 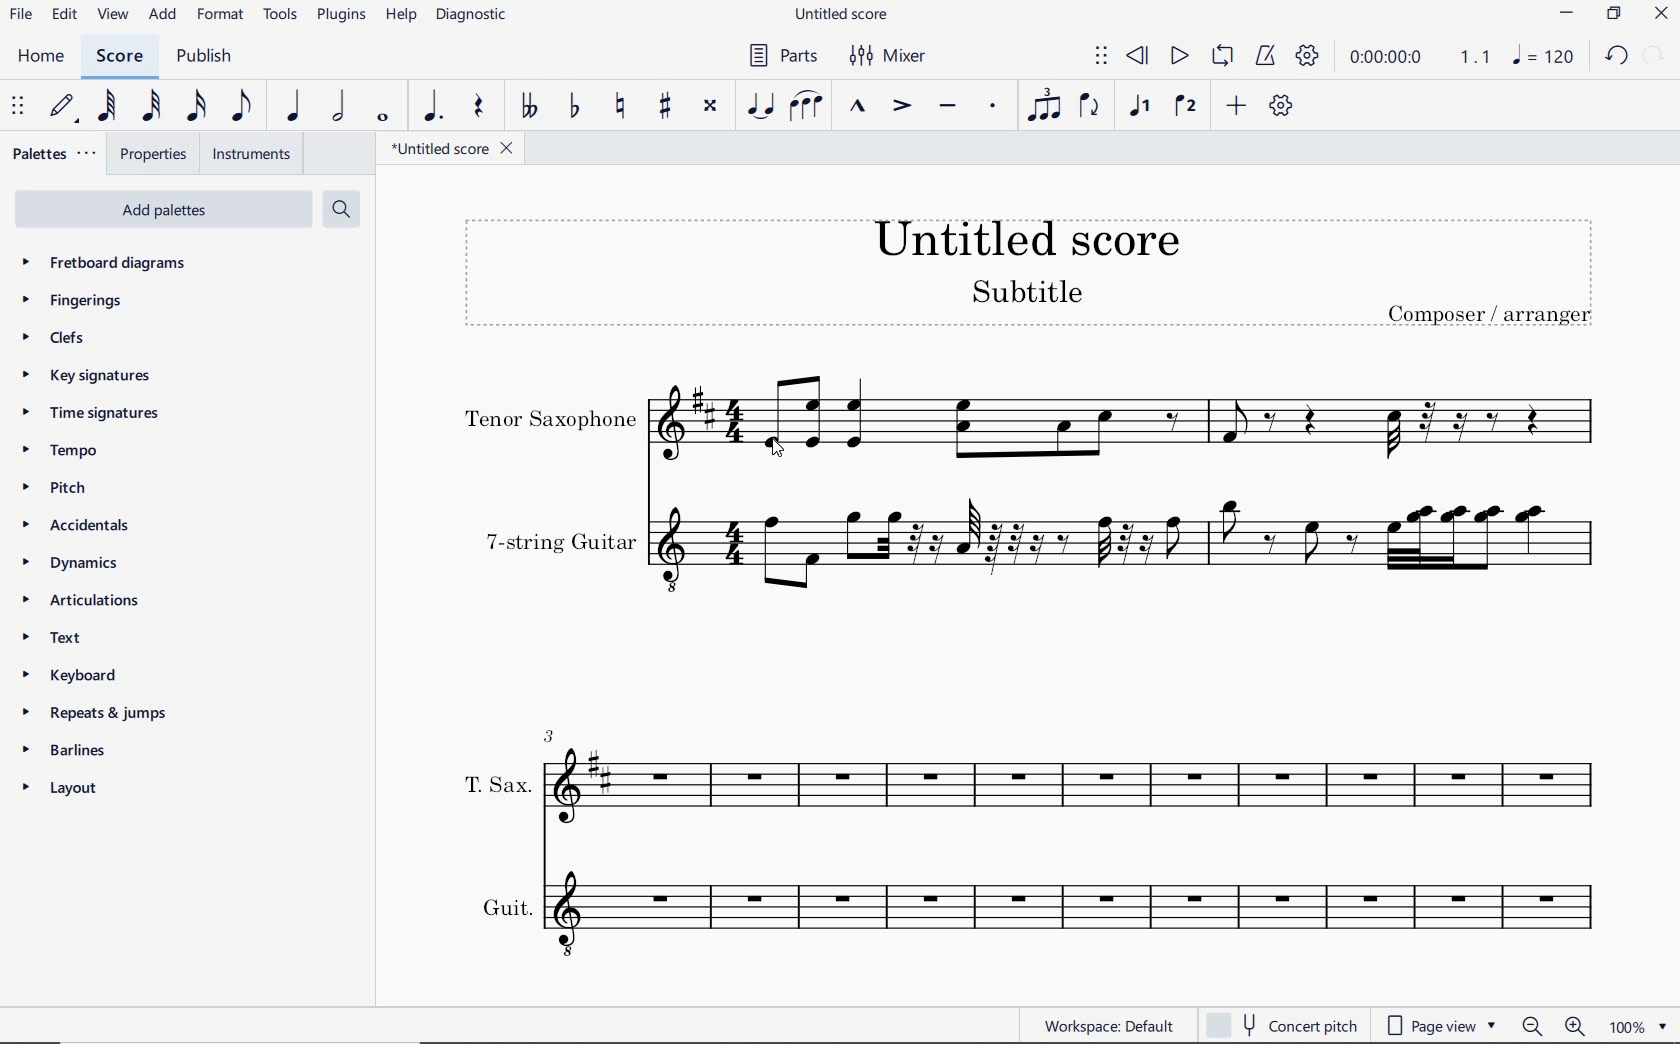 What do you see at coordinates (1036, 543) in the screenshot?
I see `INSTRUMENT: 7-STRING GUITAR` at bounding box center [1036, 543].